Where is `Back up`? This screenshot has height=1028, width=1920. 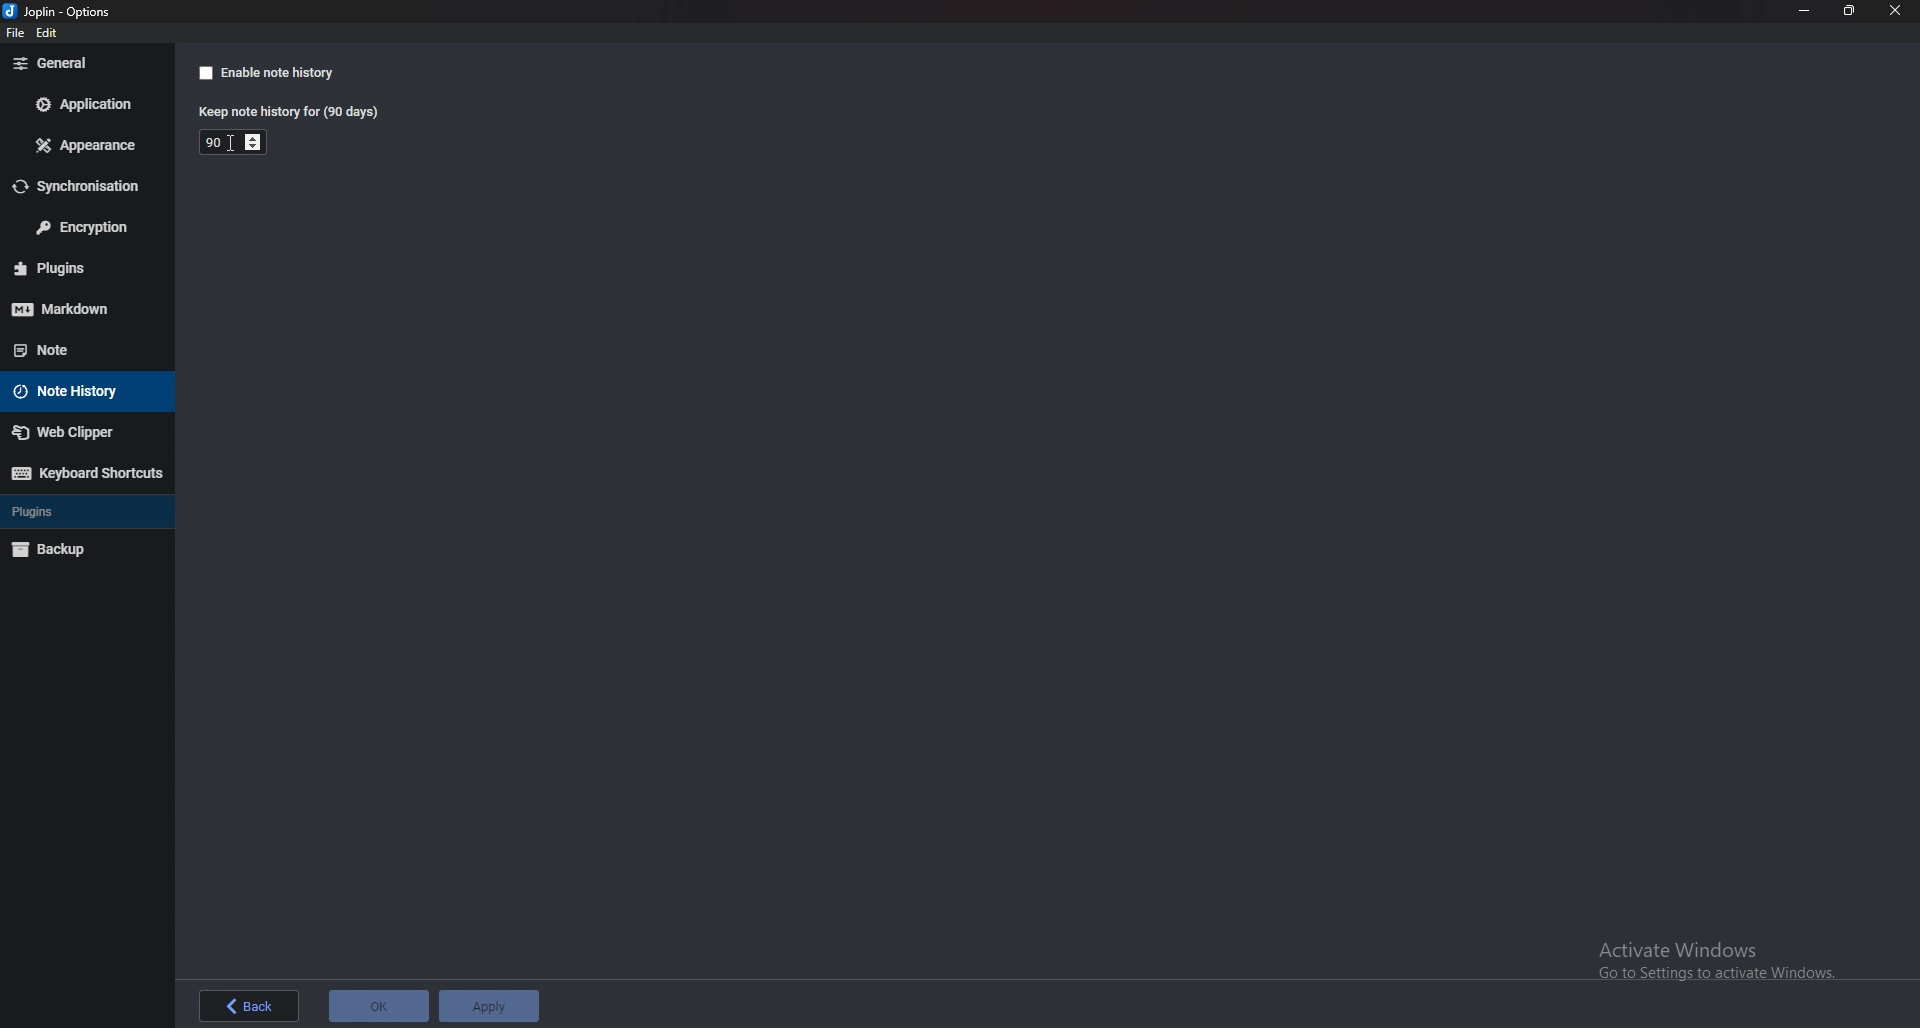 Back up is located at coordinates (76, 550).